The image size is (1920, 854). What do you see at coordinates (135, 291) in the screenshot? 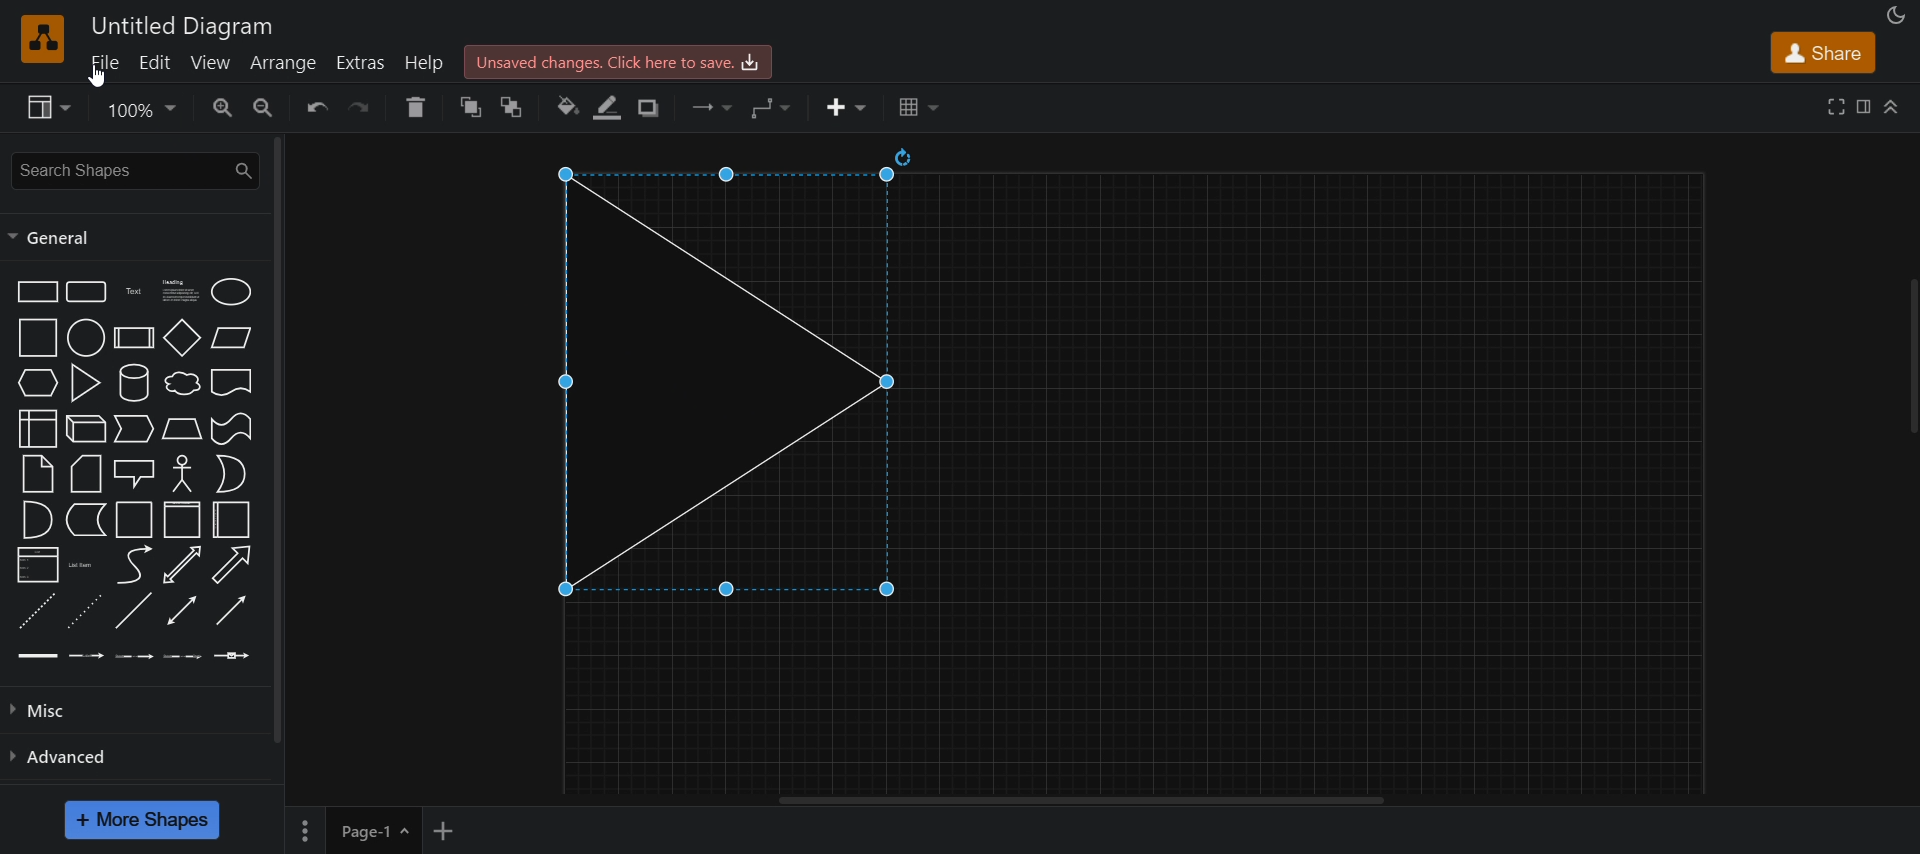
I see `text` at bounding box center [135, 291].